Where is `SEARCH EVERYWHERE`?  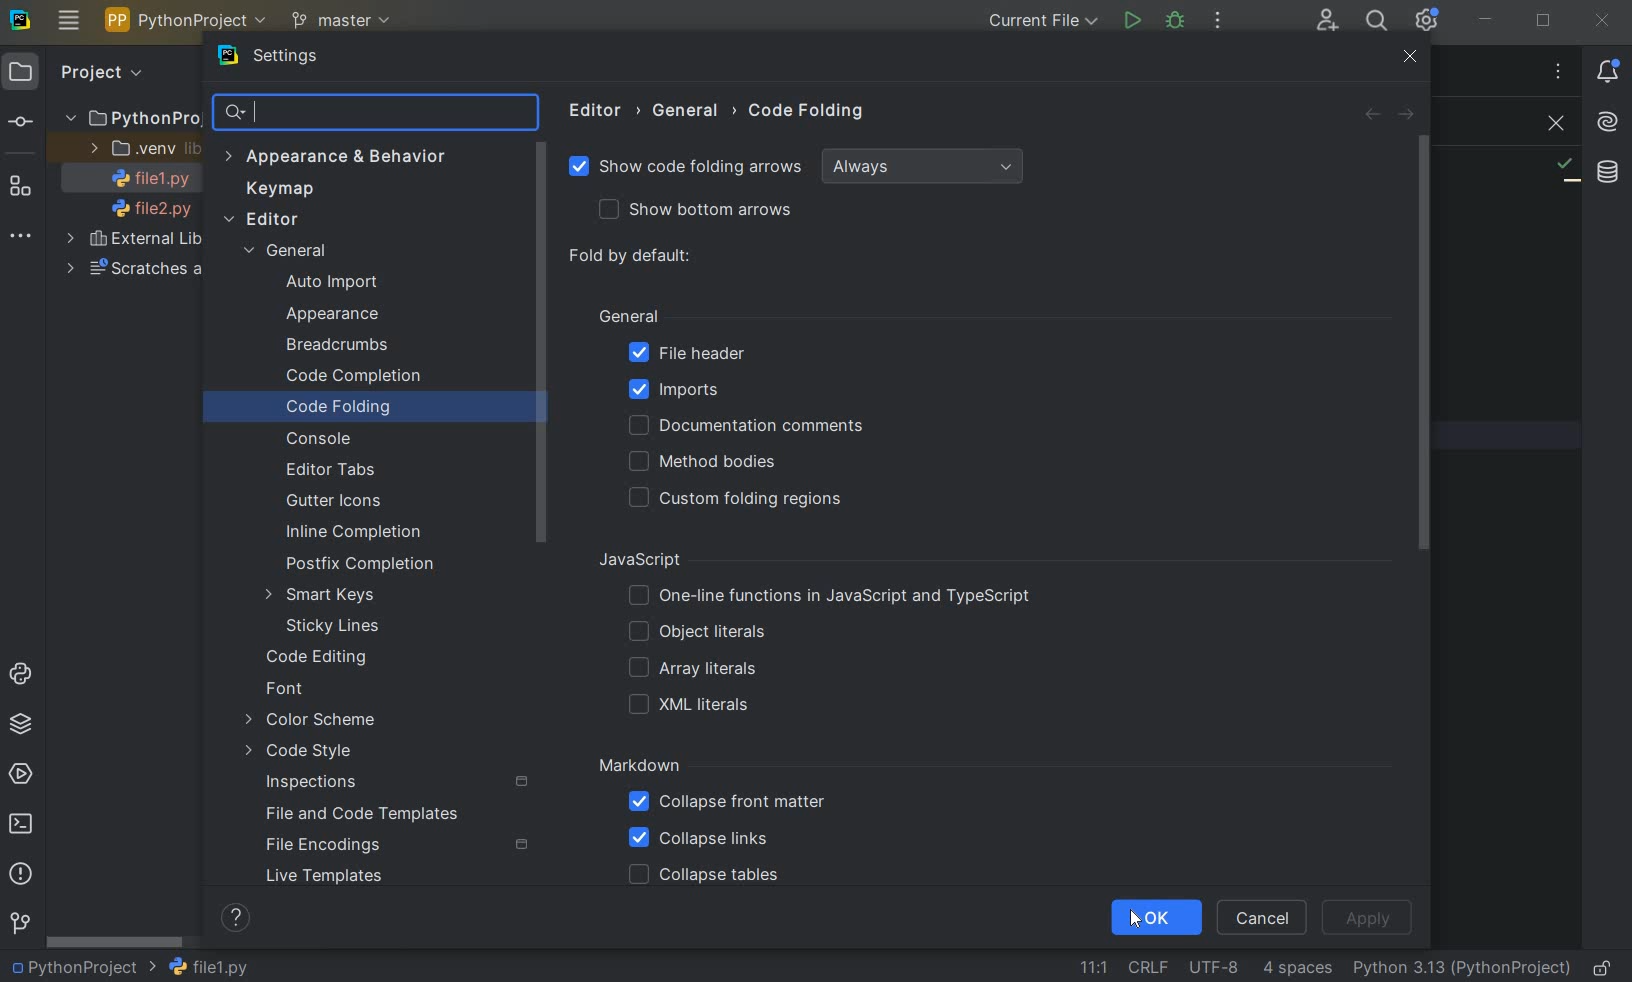
SEARCH EVERYWHERE is located at coordinates (1376, 21).